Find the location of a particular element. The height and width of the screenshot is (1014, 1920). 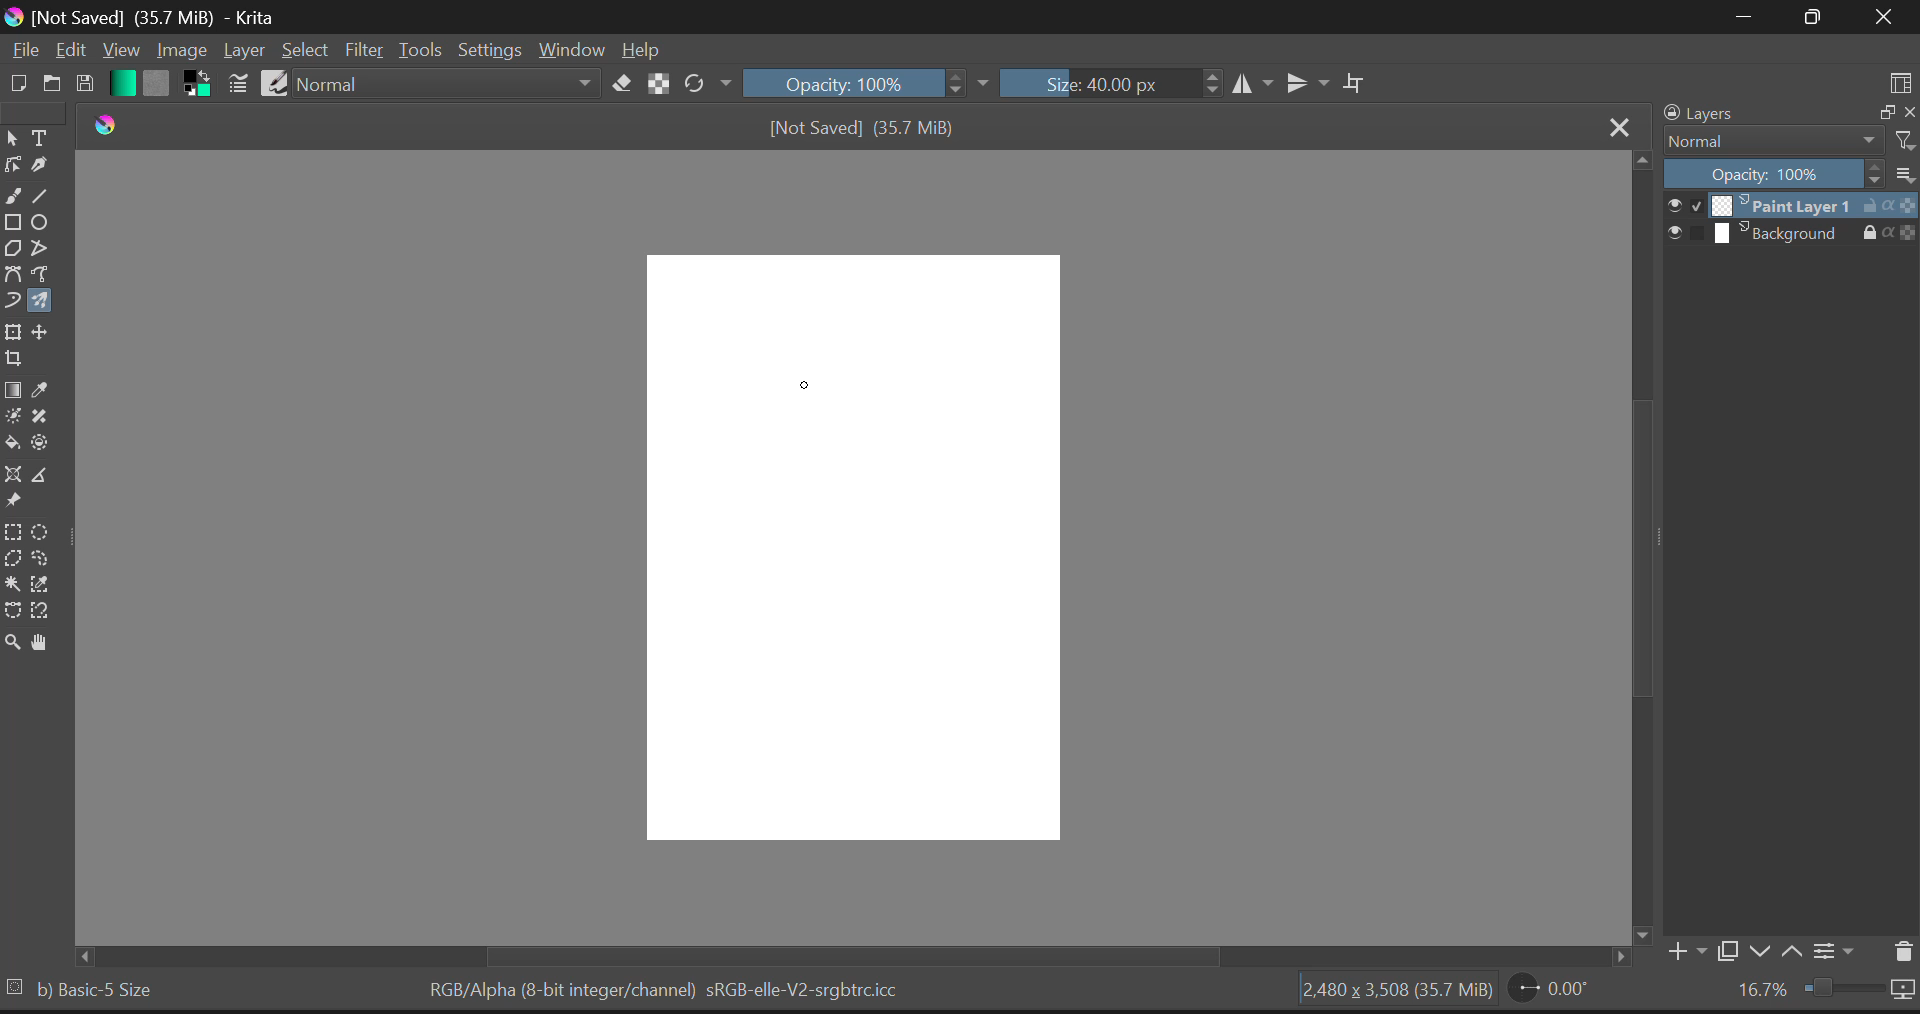

Lock Al is located at coordinates (656, 84).